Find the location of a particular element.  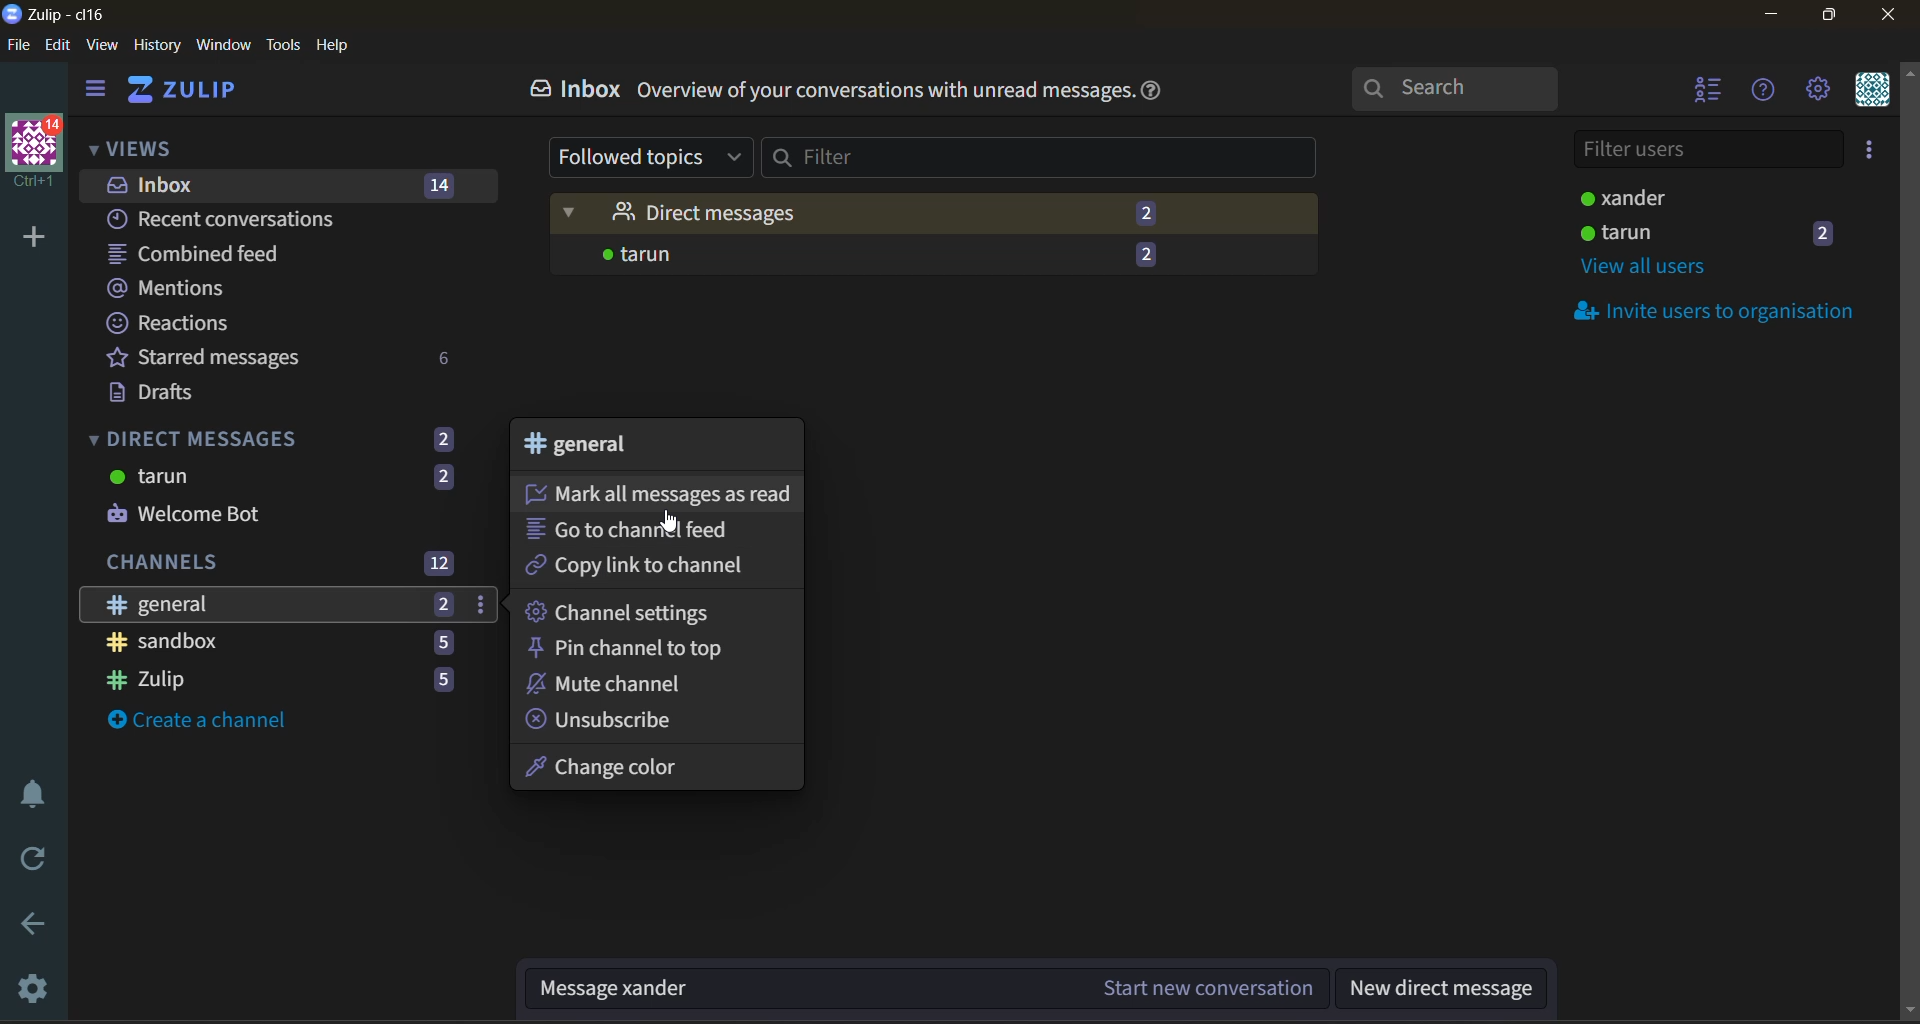

tools is located at coordinates (285, 47).